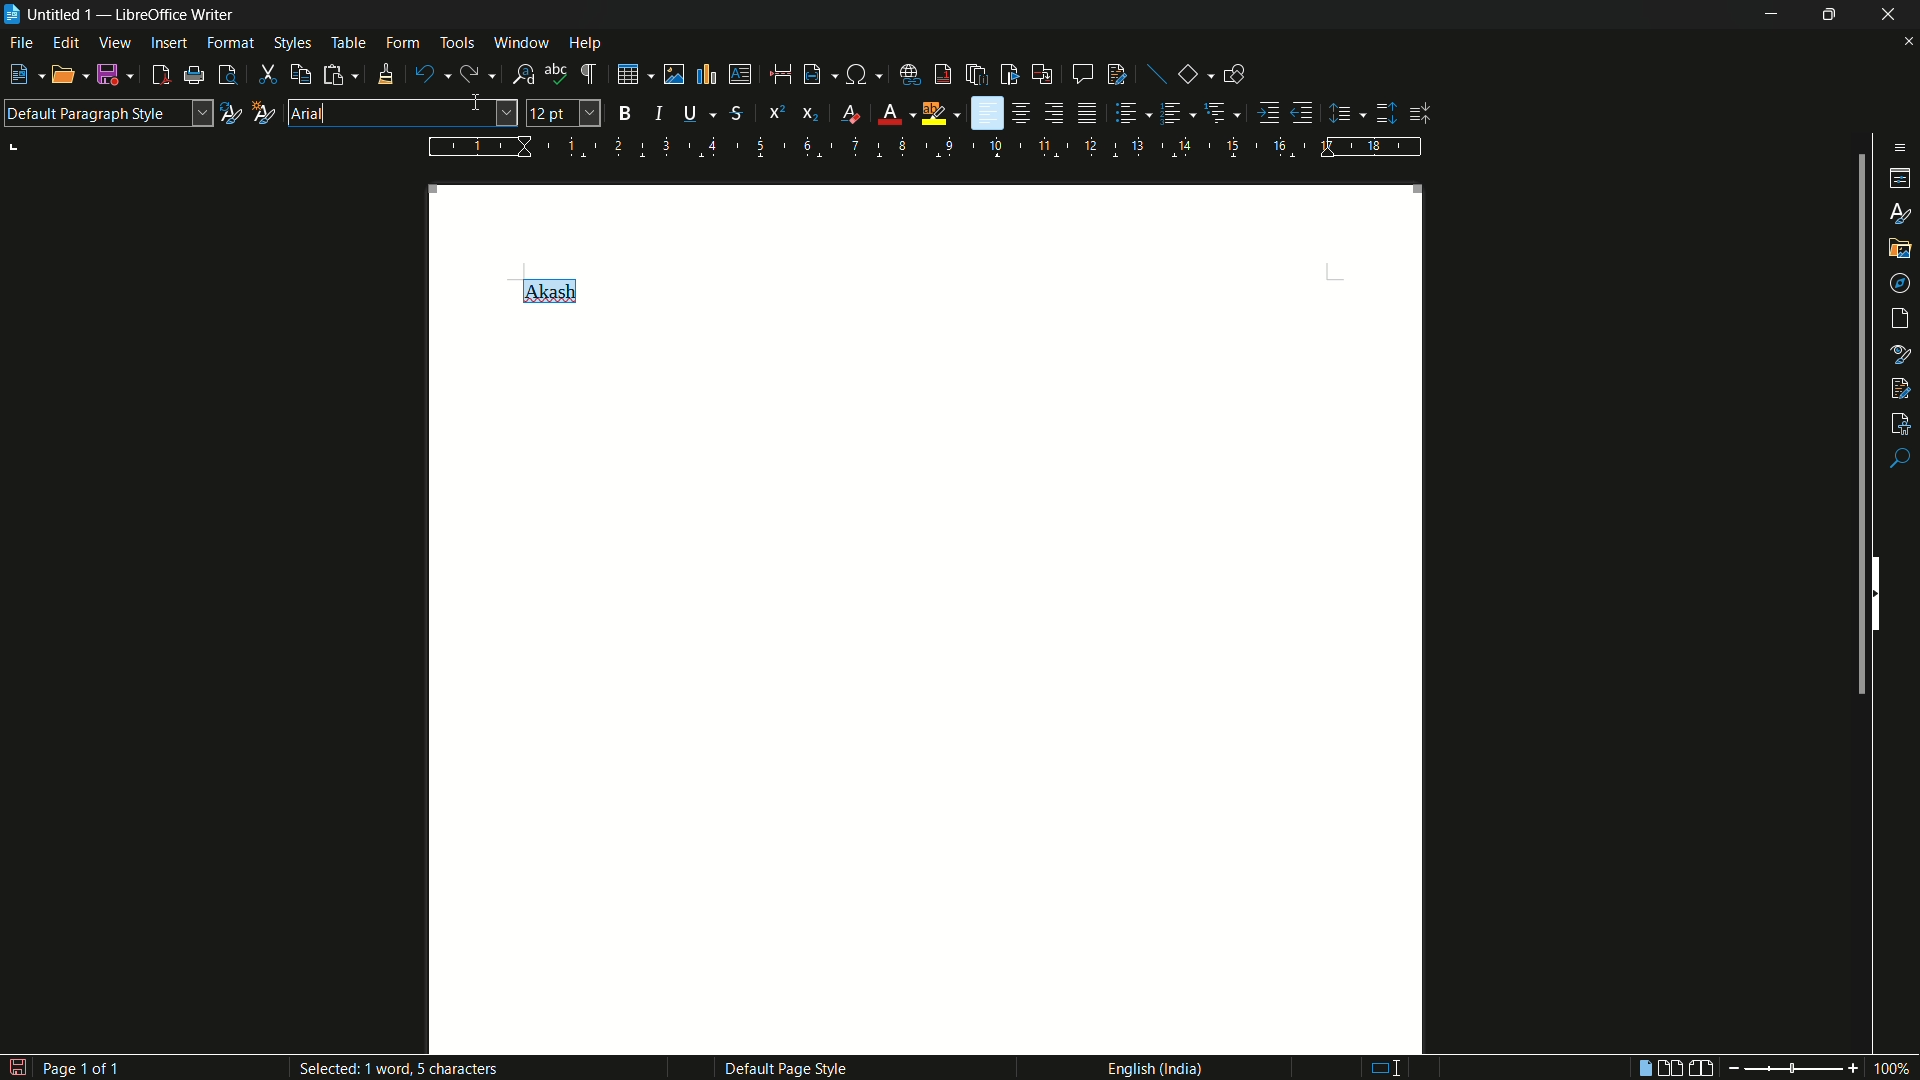  Describe the element at coordinates (1189, 75) in the screenshot. I see `basic shapes` at that location.